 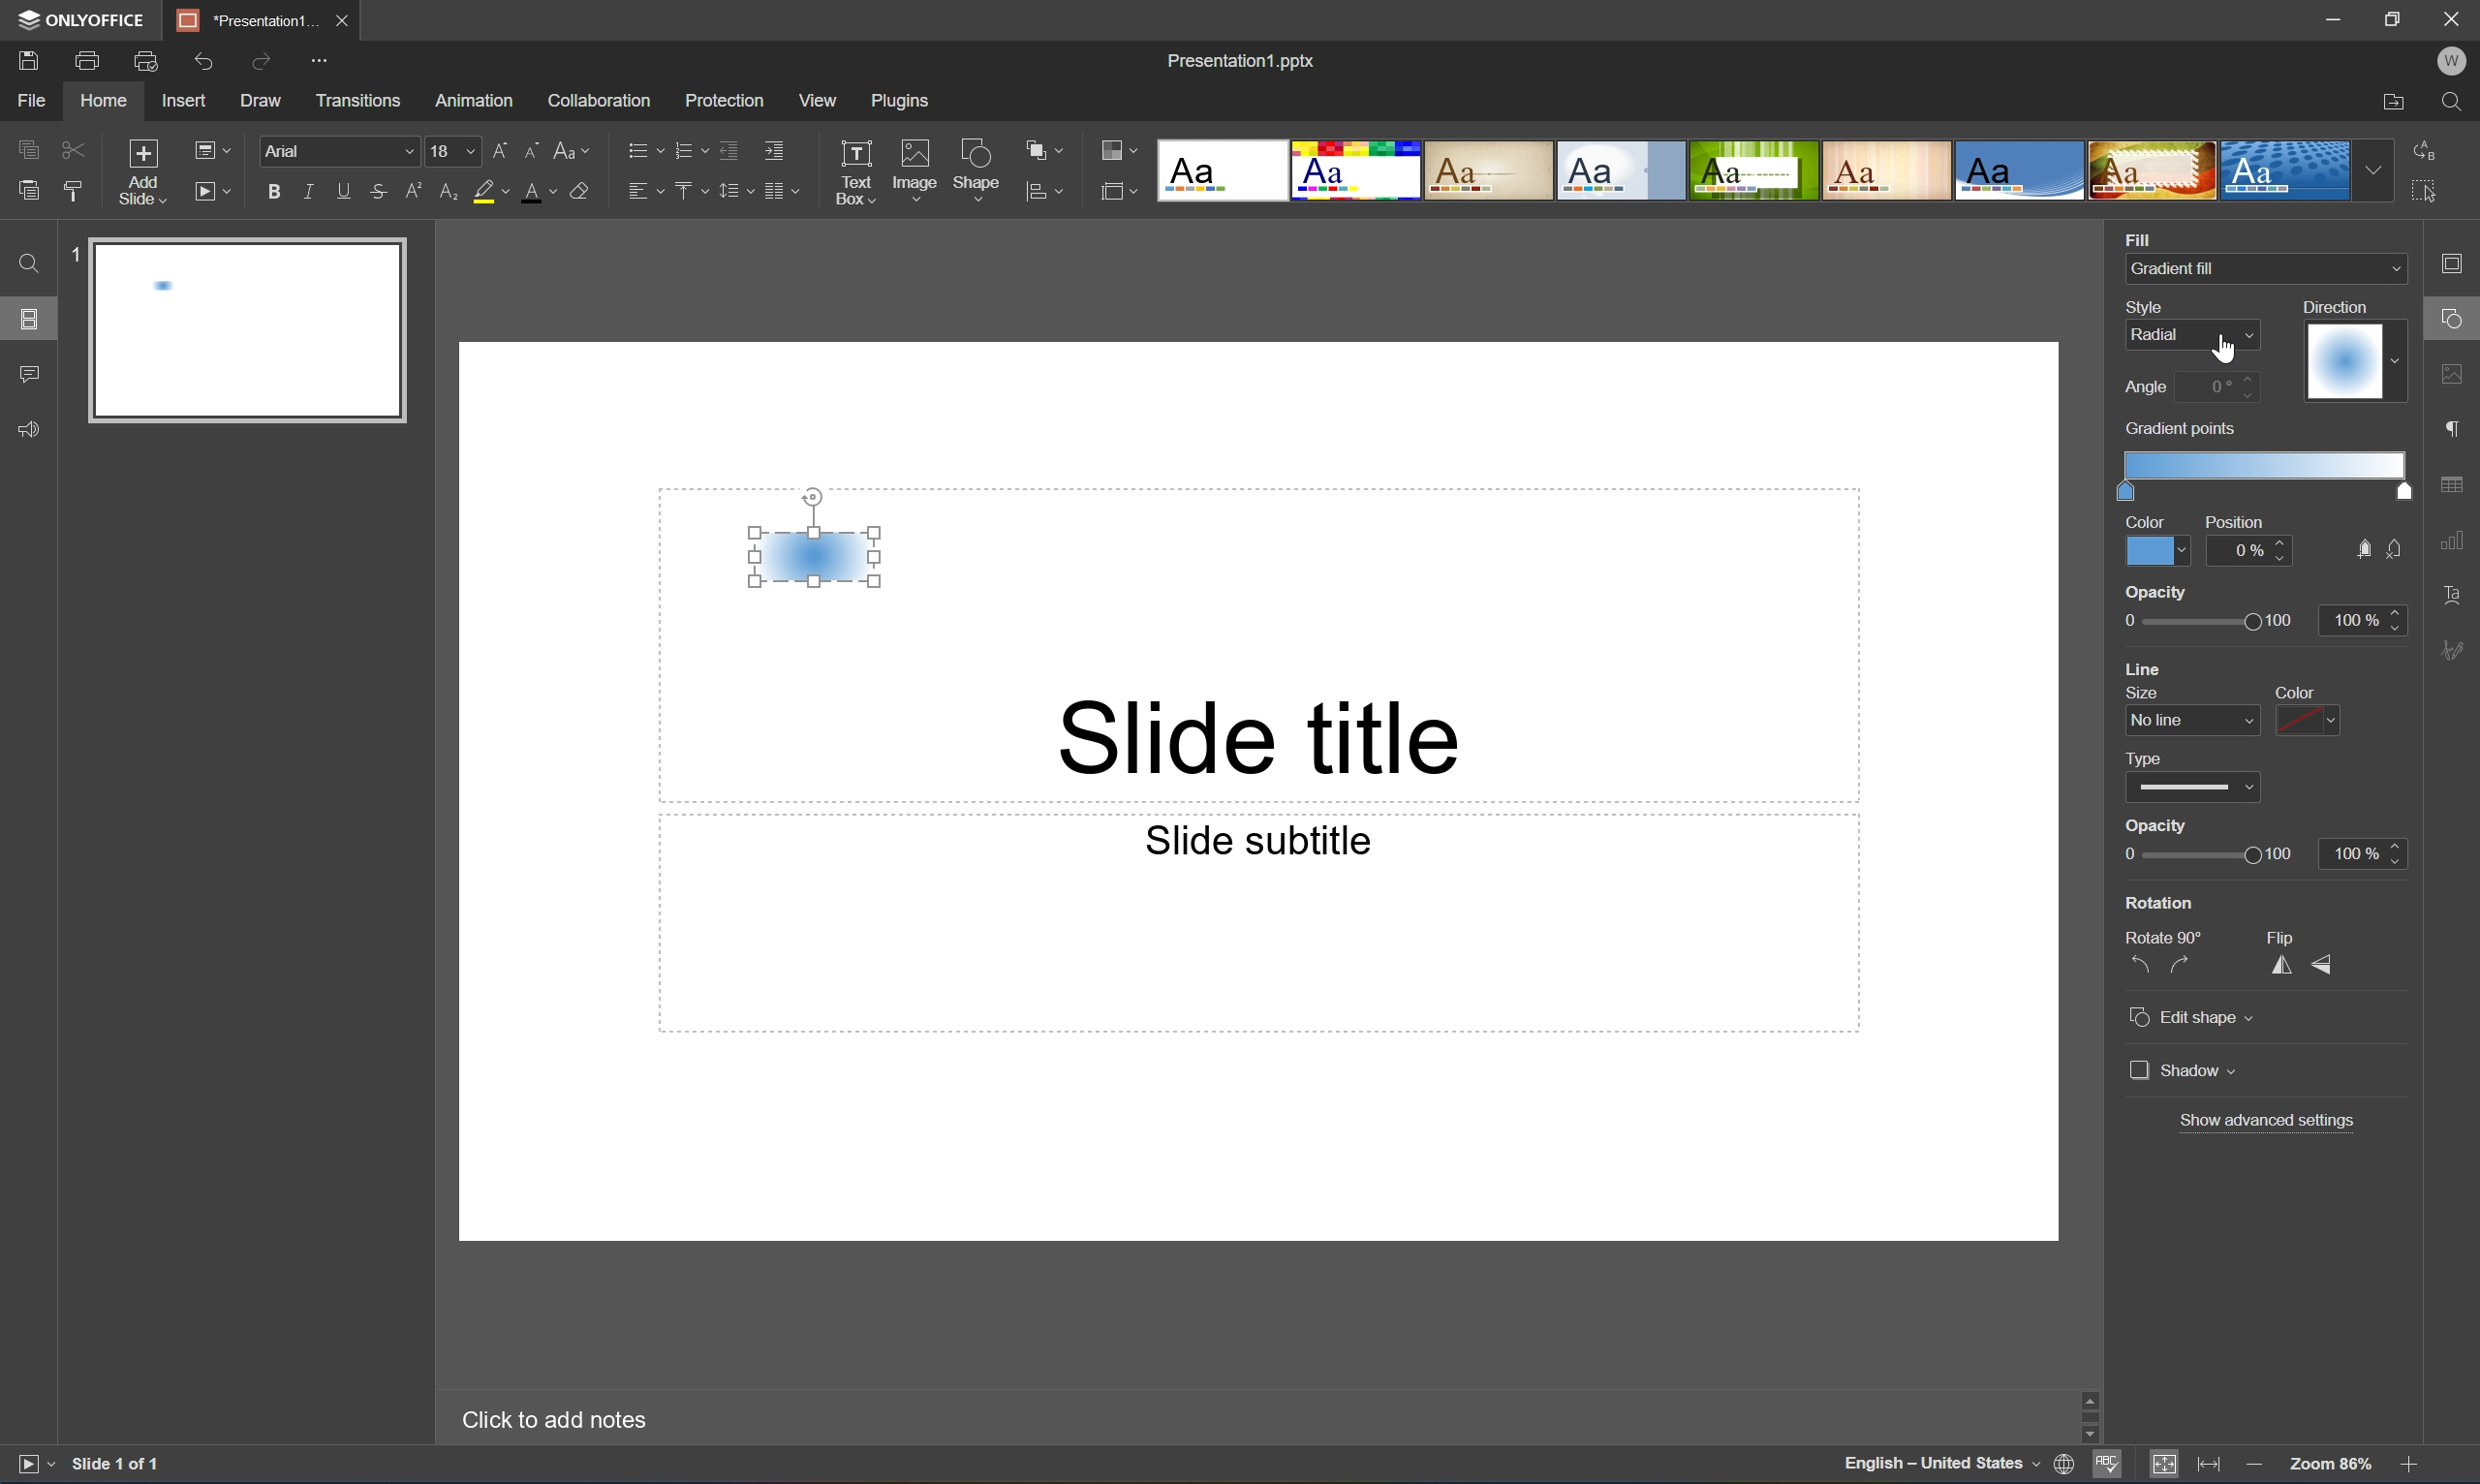 I want to click on Select all, so click(x=2431, y=197).